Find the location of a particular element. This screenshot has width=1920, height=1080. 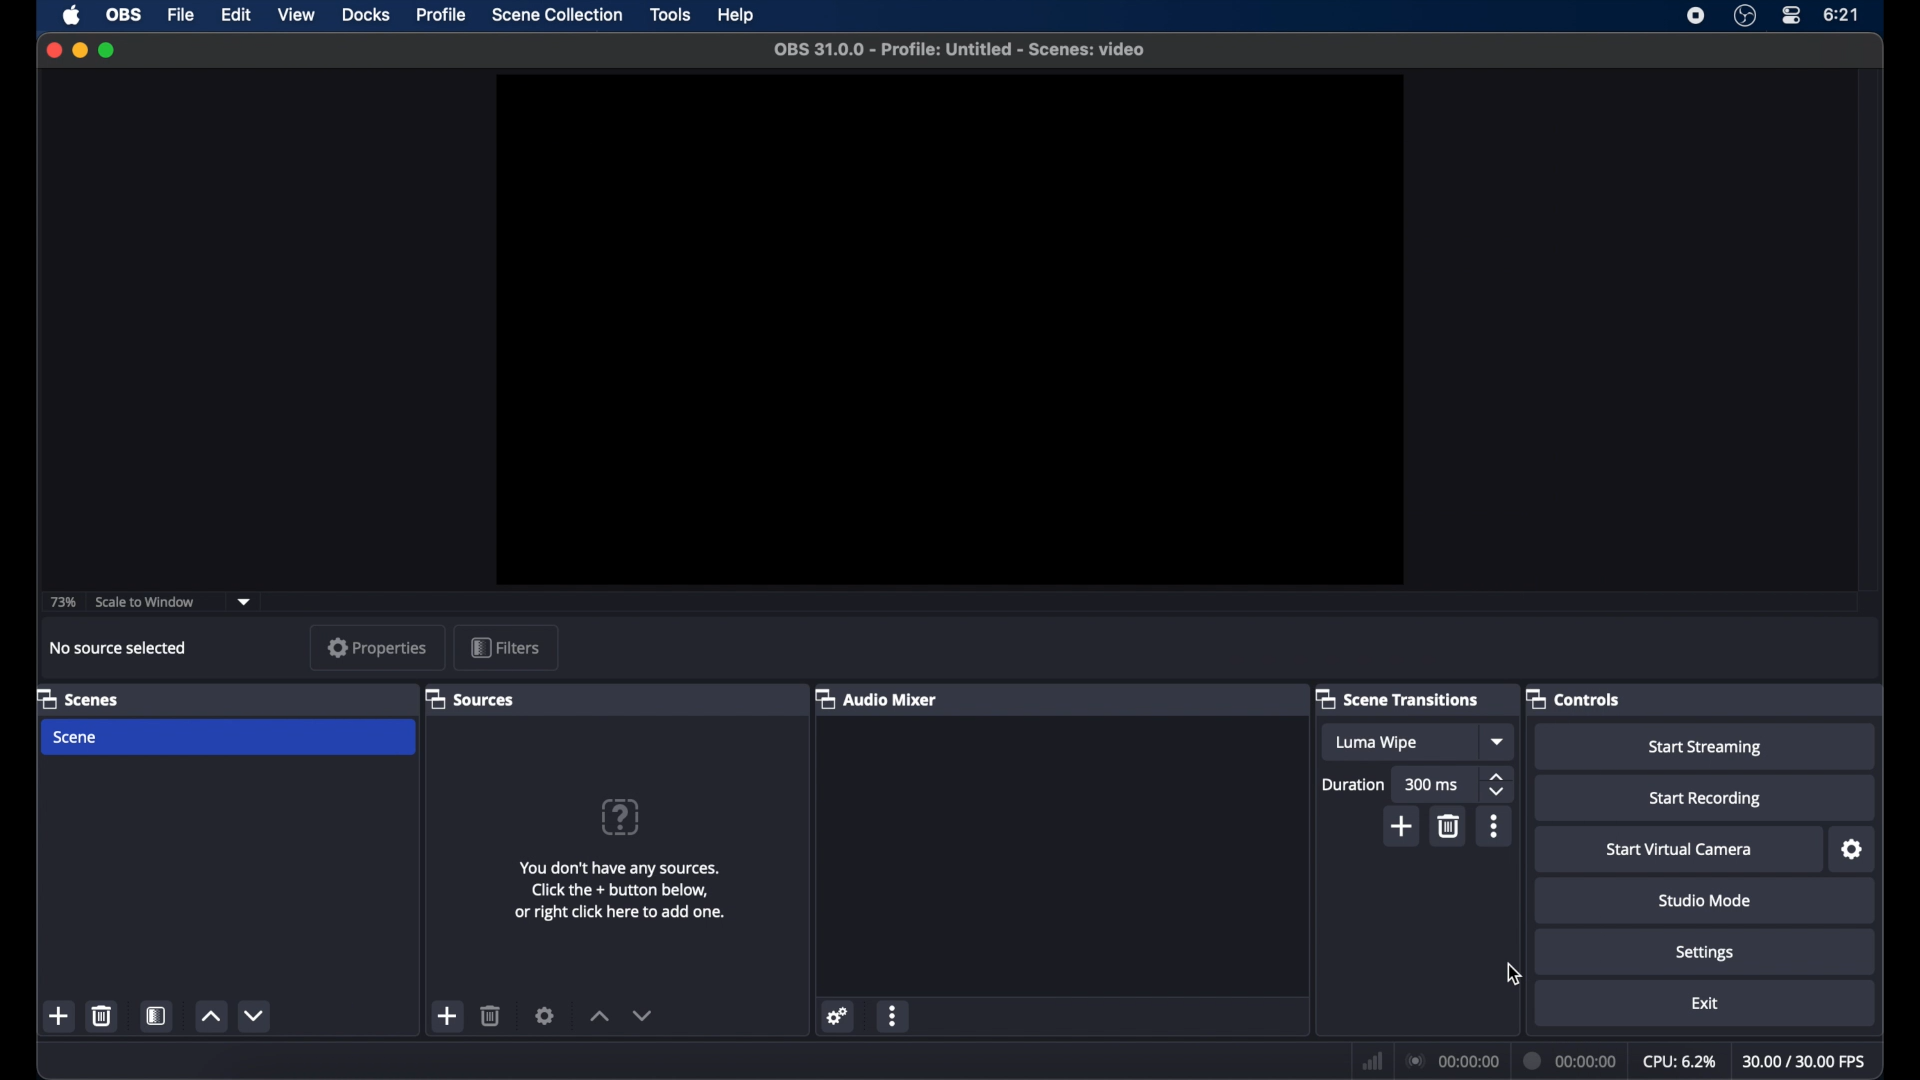

delete is located at coordinates (491, 1015).